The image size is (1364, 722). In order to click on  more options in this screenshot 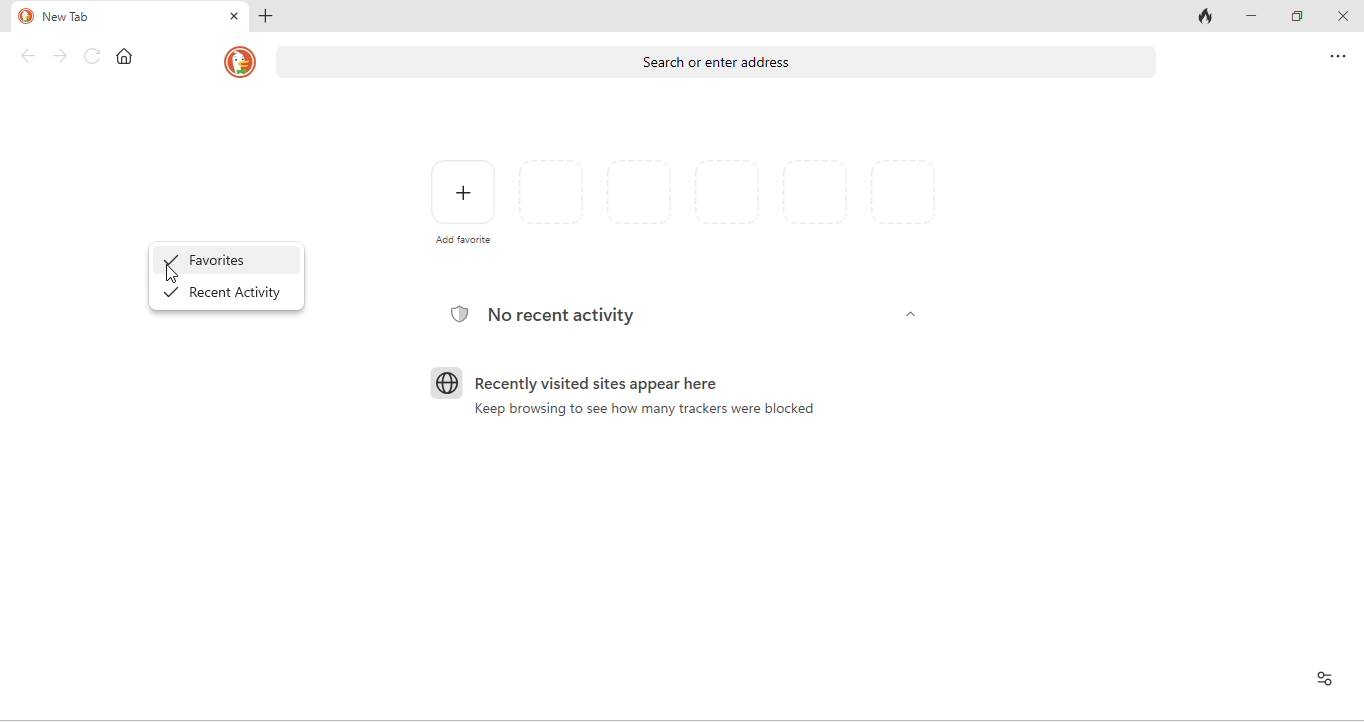, I will do `click(1339, 56)`.